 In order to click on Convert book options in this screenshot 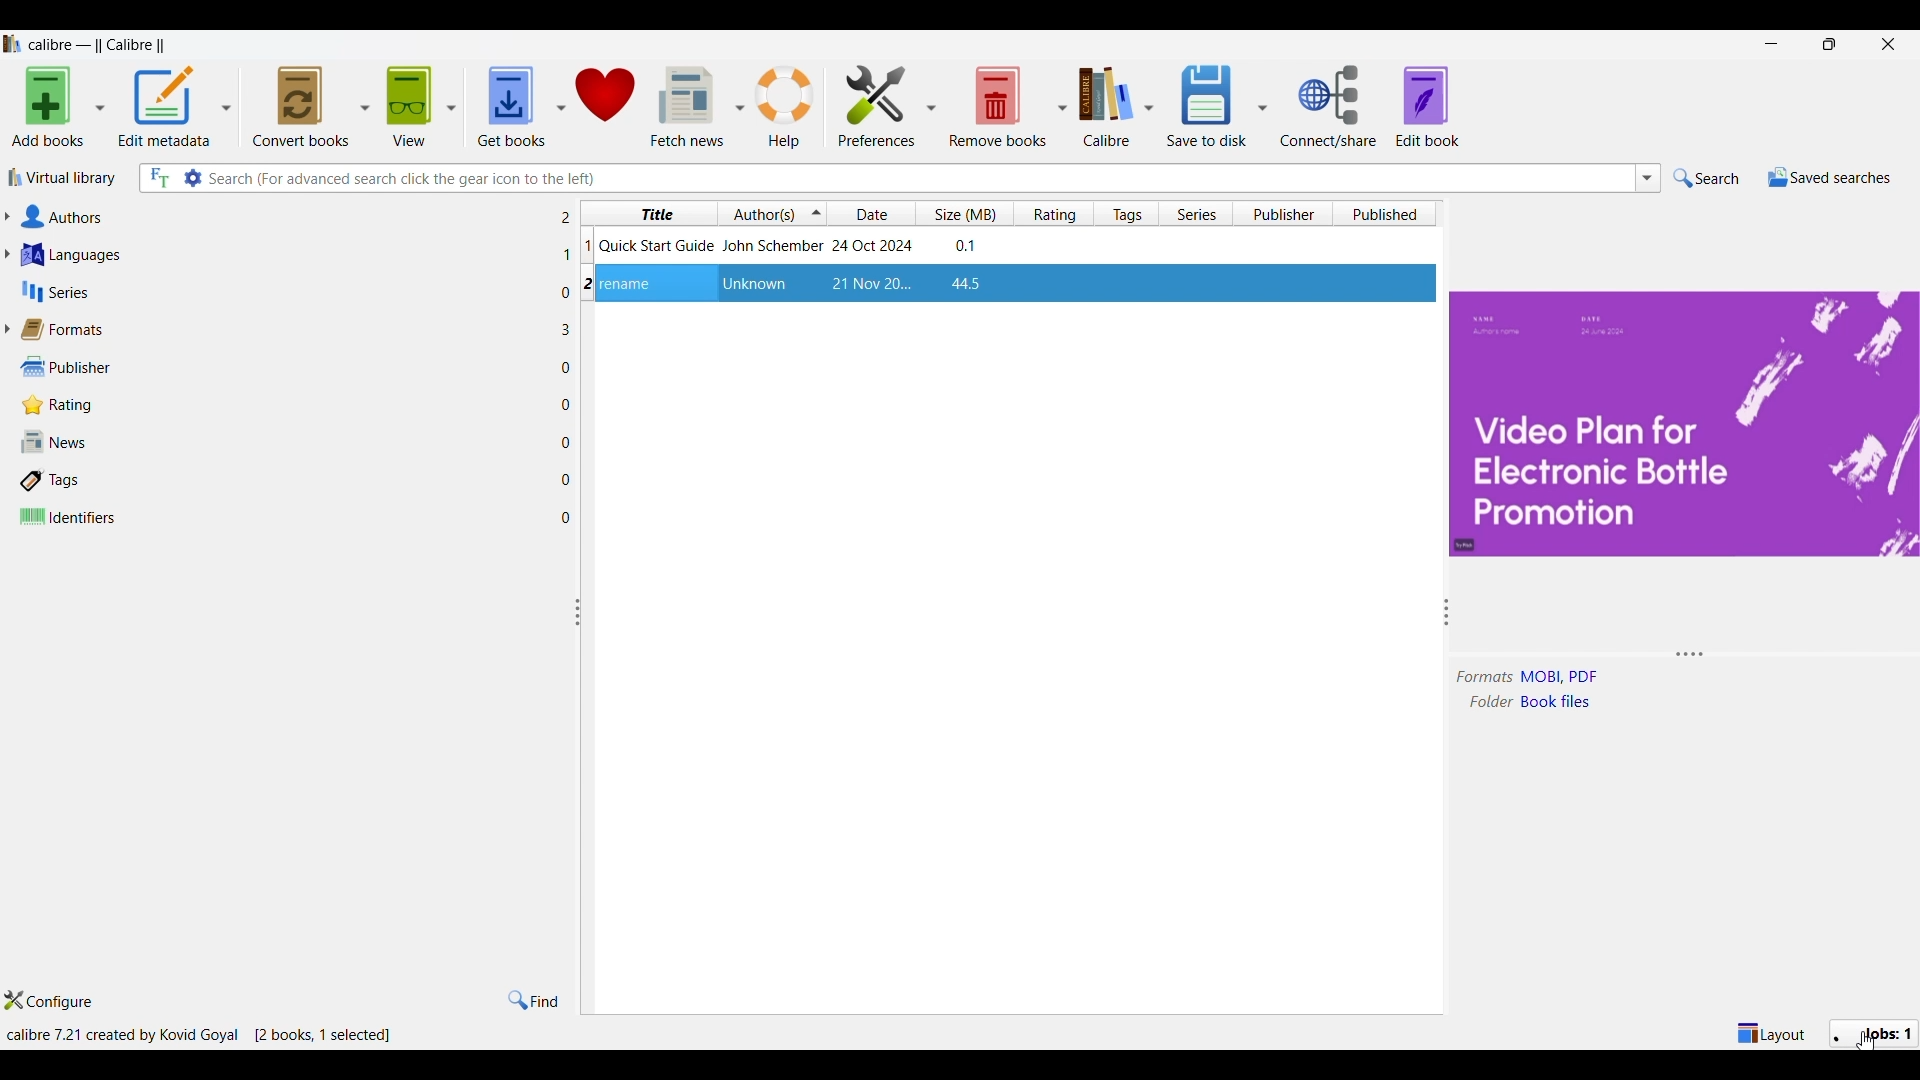, I will do `click(364, 106)`.